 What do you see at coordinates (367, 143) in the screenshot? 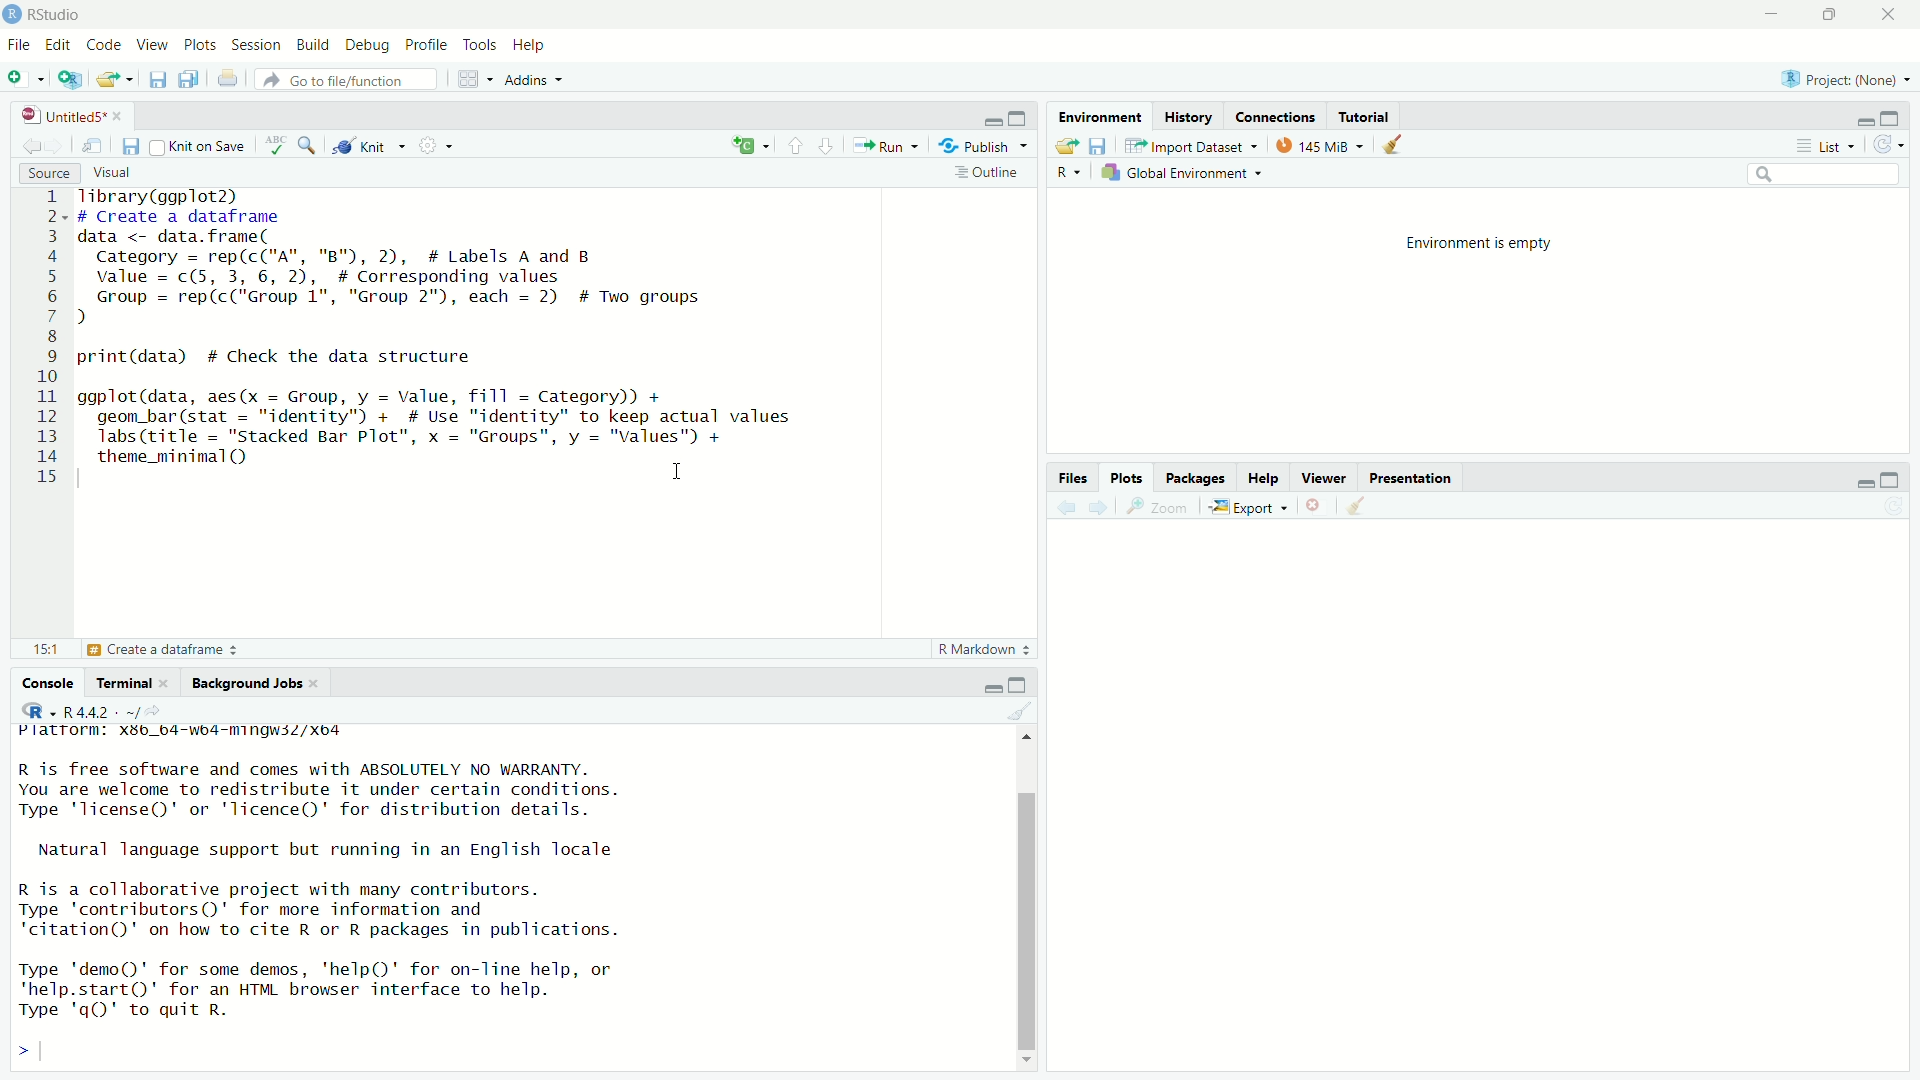
I see `Knit` at bounding box center [367, 143].